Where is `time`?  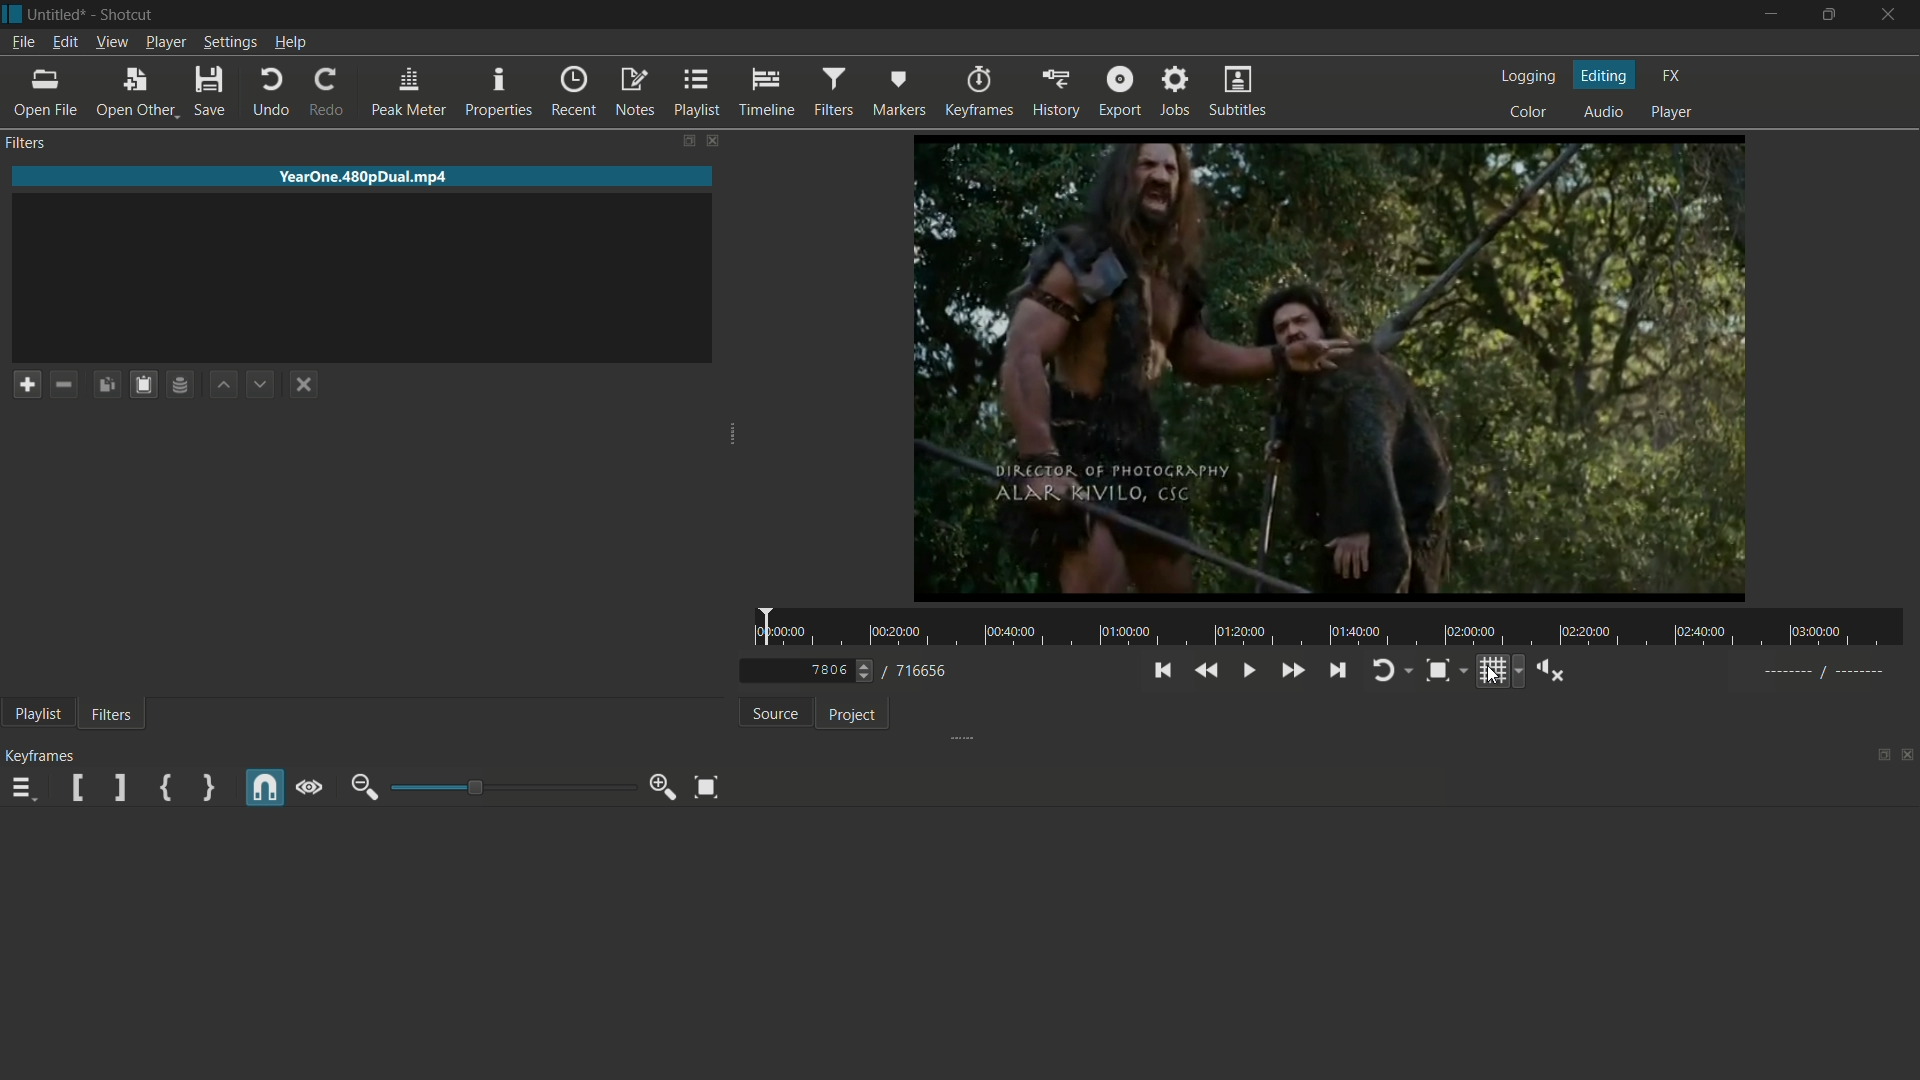
time is located at coordinates (1335, 627).